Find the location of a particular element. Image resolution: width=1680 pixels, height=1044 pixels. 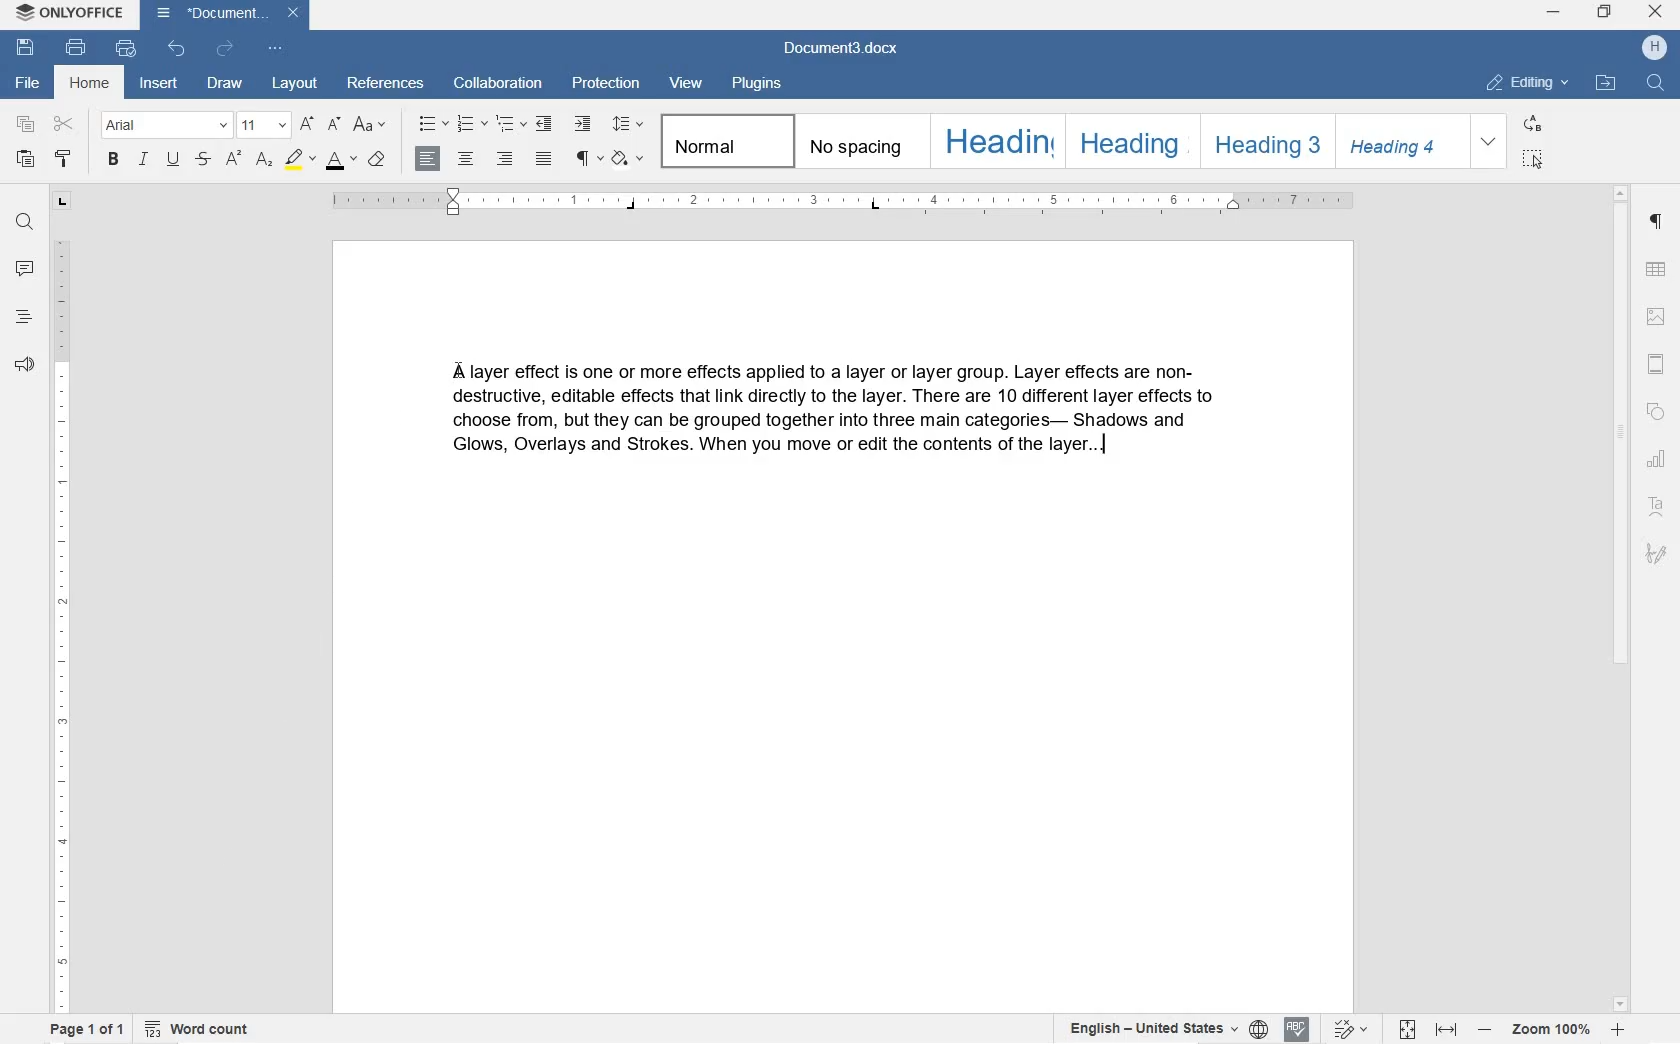

ITALIC is located at coordinates (144, 160).